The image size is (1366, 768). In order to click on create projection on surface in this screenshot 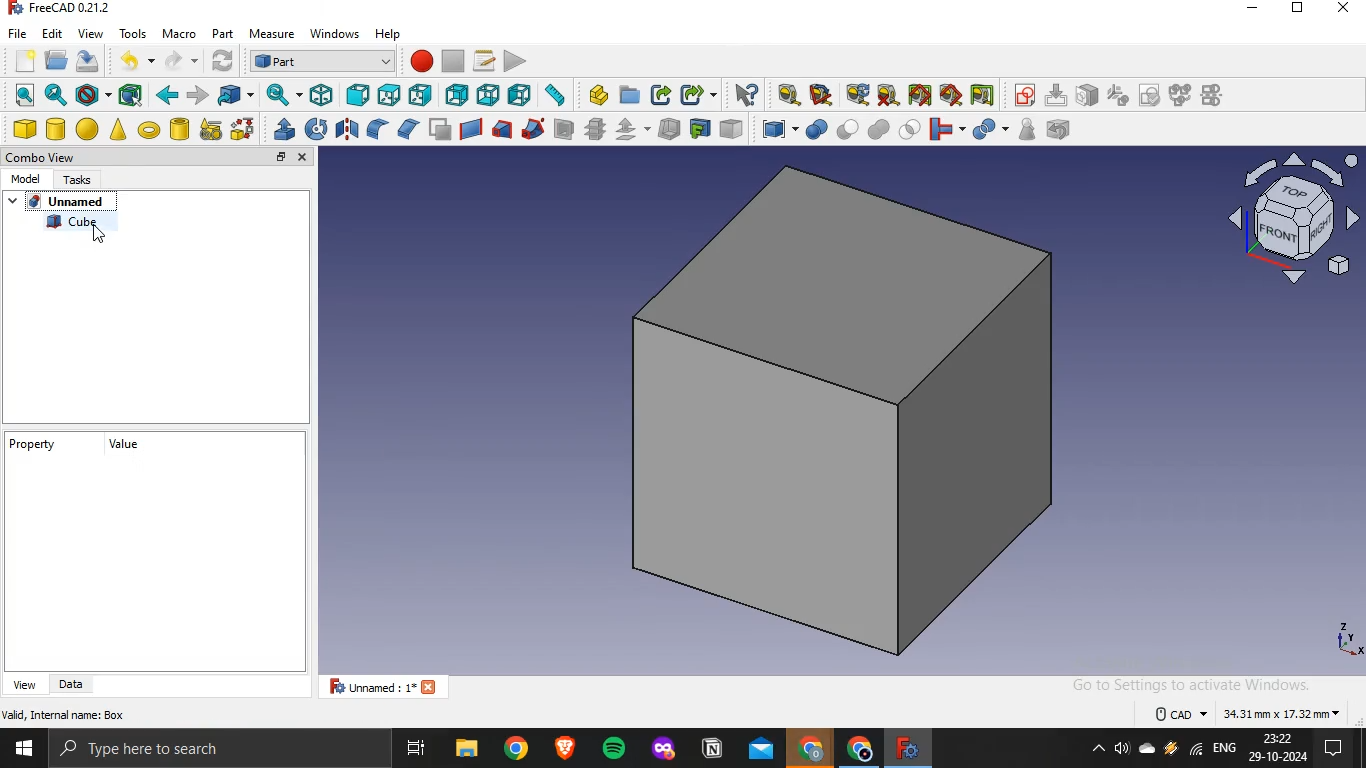, I will do `click(699, 128)`.